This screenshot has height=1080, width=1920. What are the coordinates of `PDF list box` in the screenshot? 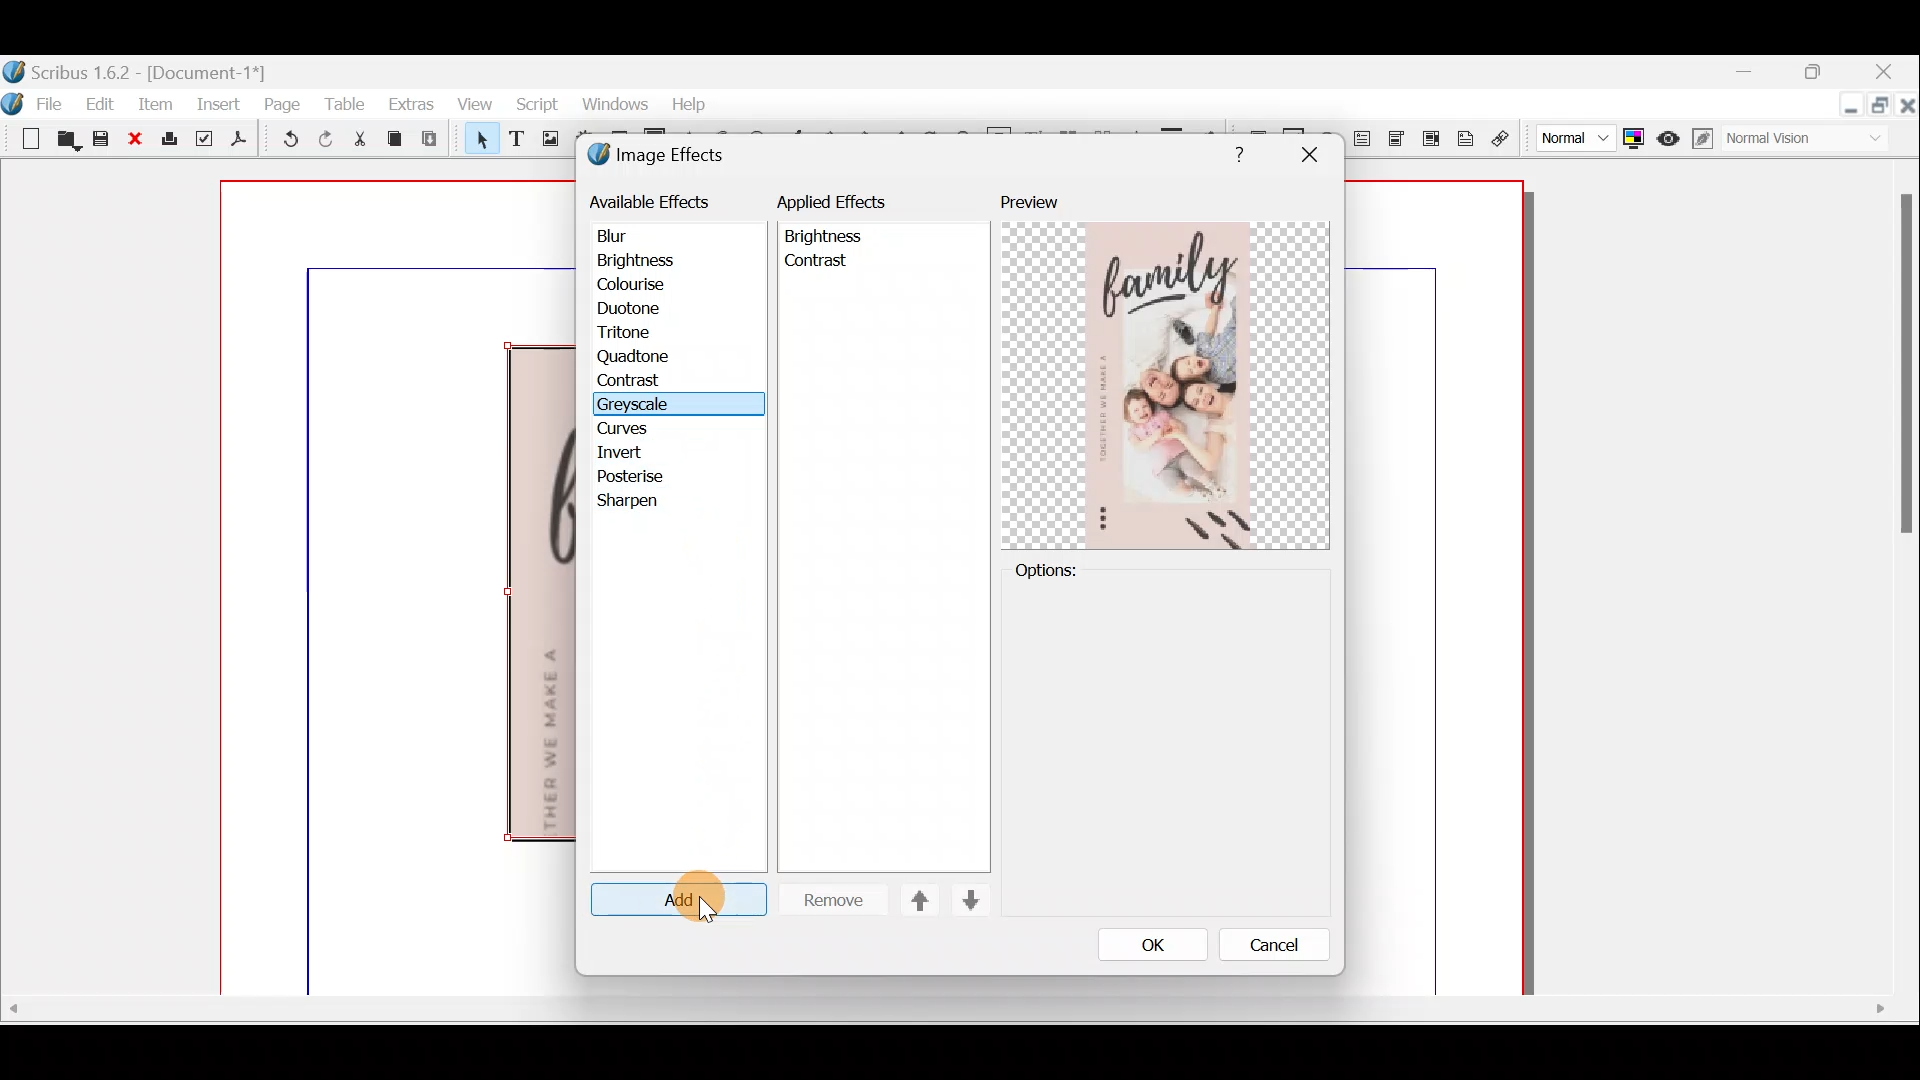 It's located at (1429, 143).